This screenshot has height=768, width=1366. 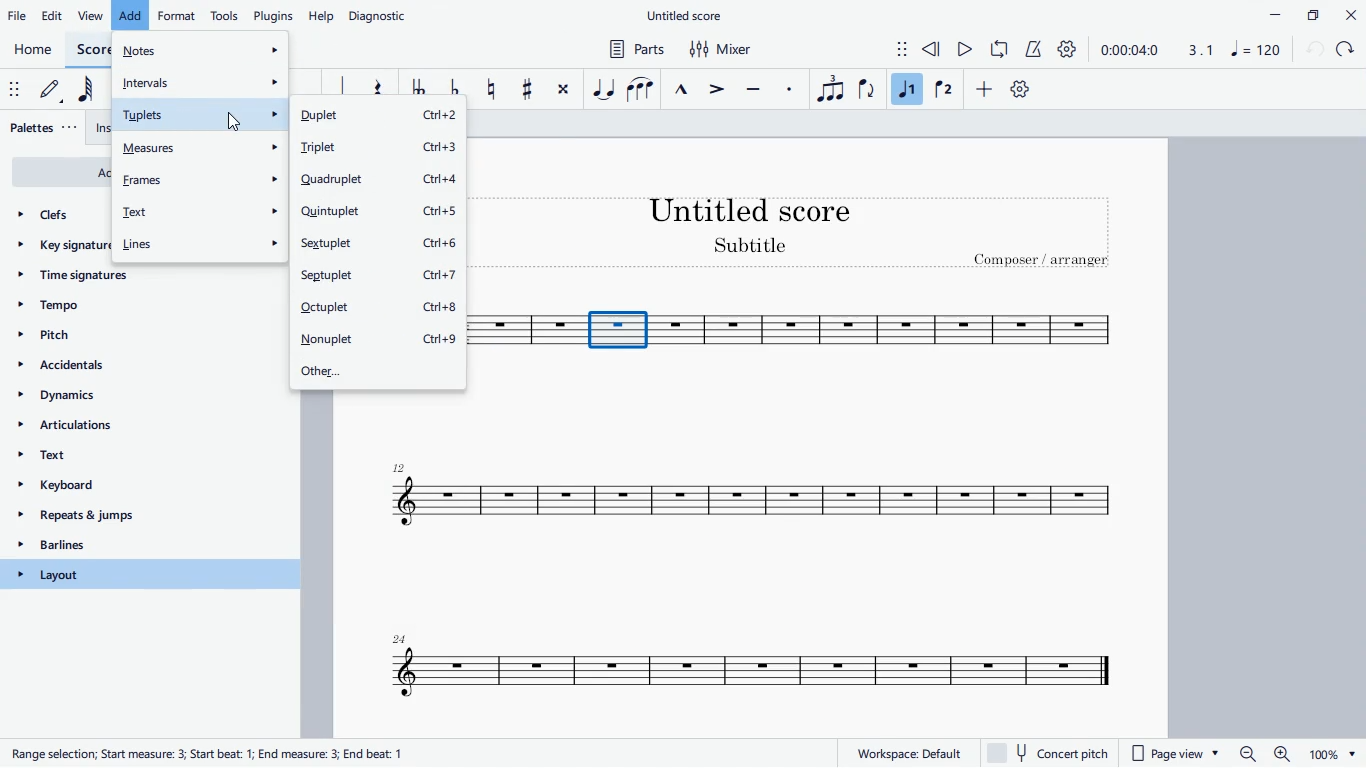 I want to click on edit, so click(x=55, y=15).